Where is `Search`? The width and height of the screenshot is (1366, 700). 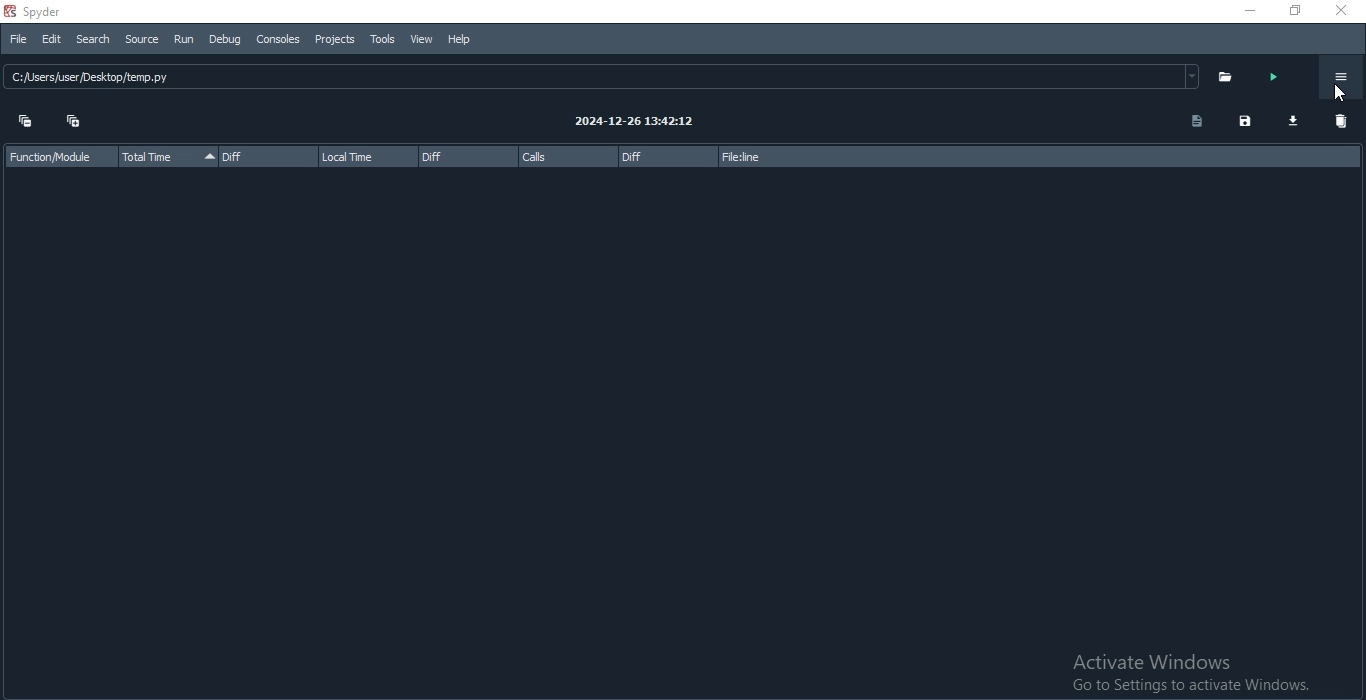
Search is located at coordinates (93, 39).